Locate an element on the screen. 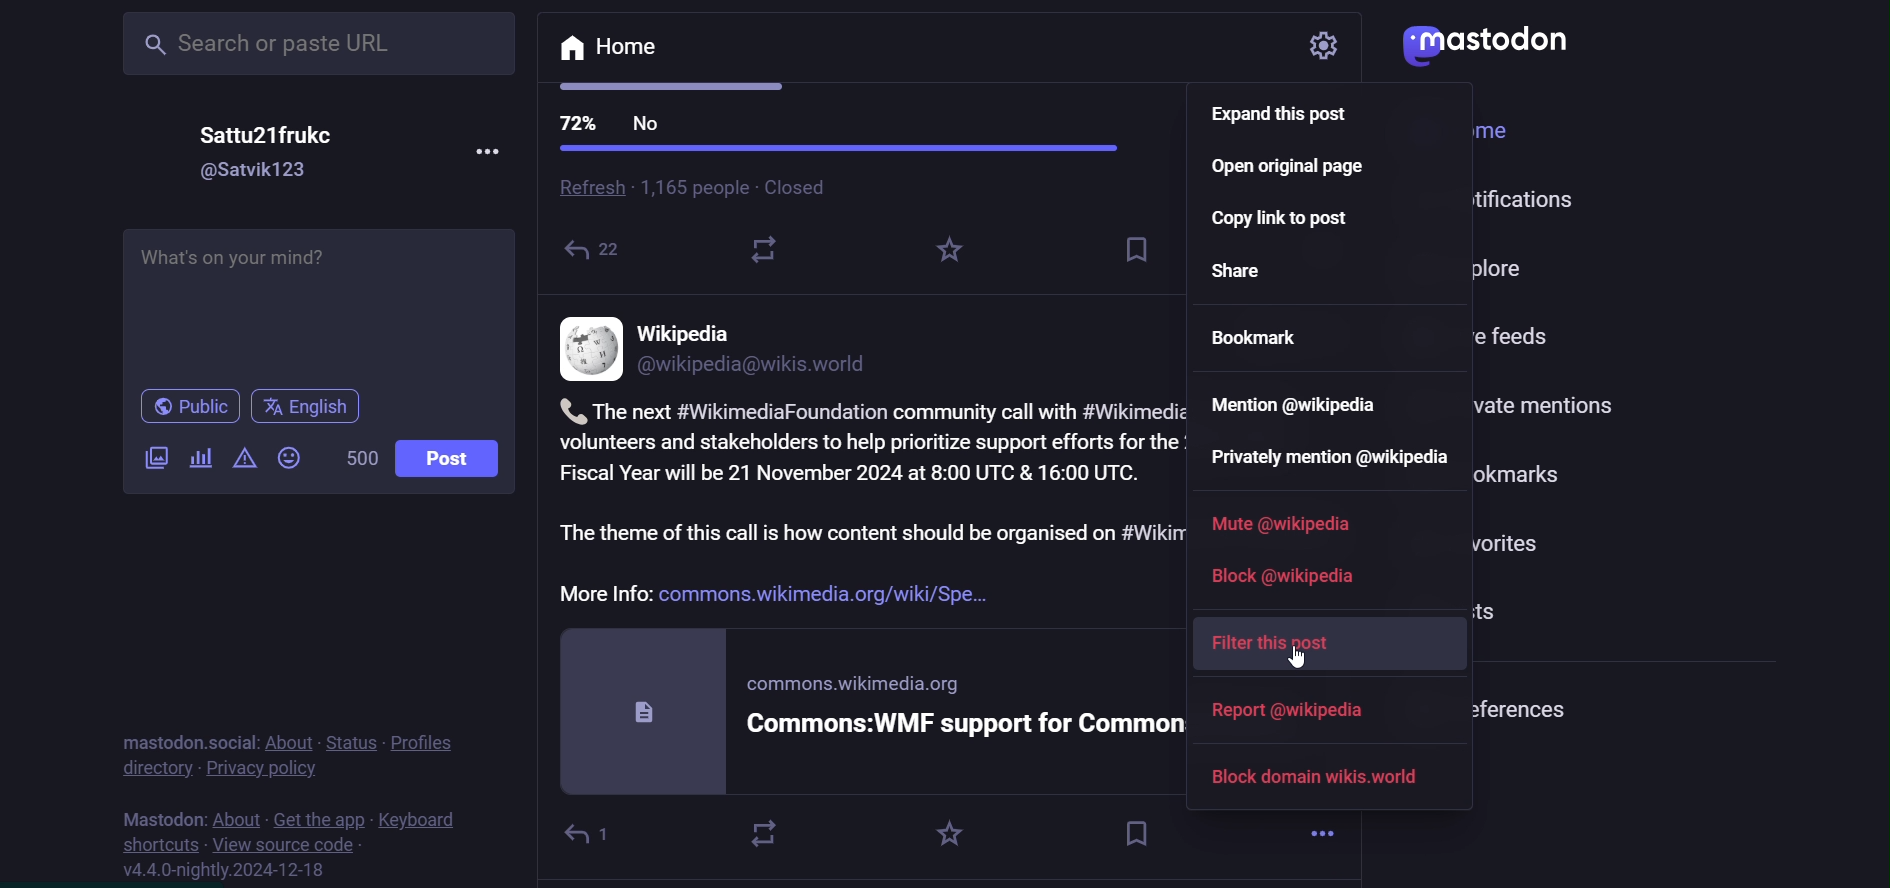 The width and height of the screenshot is (1890, 888). name is located at coordinates (266, 133).